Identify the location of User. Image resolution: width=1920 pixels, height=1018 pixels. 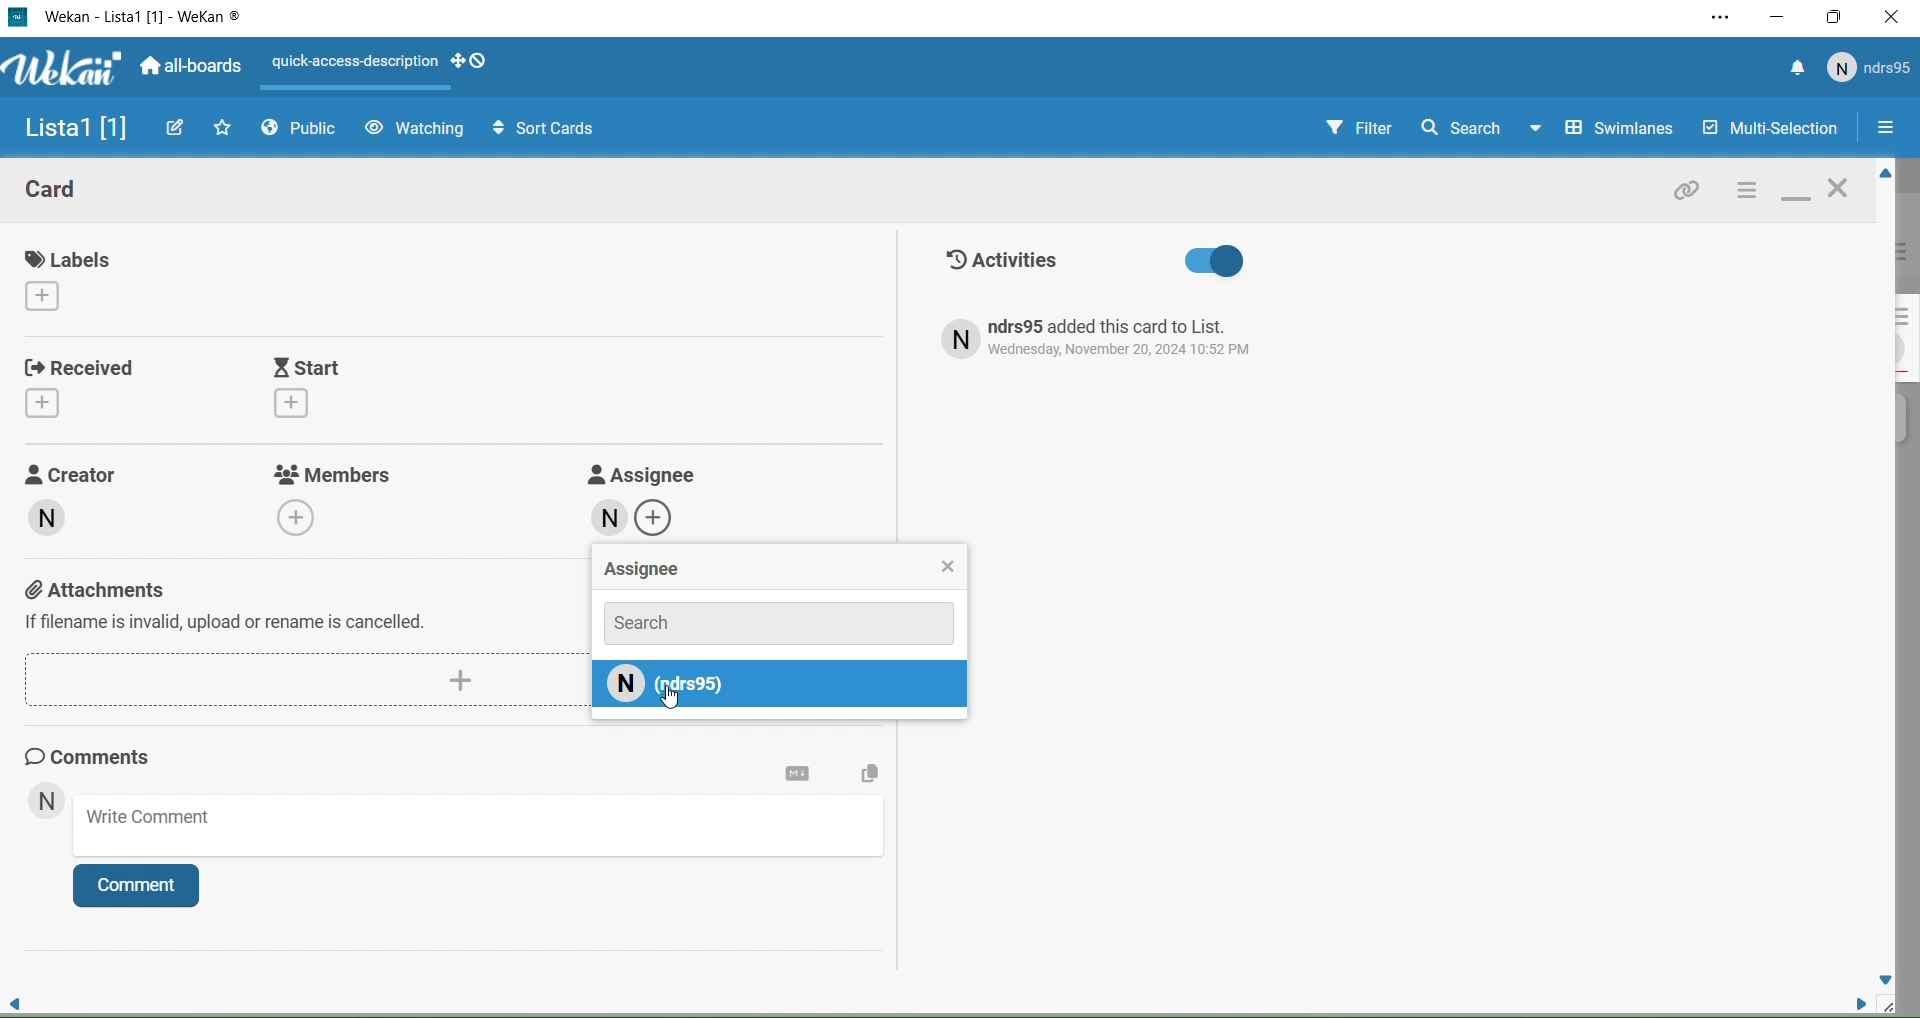
(1870, 68).